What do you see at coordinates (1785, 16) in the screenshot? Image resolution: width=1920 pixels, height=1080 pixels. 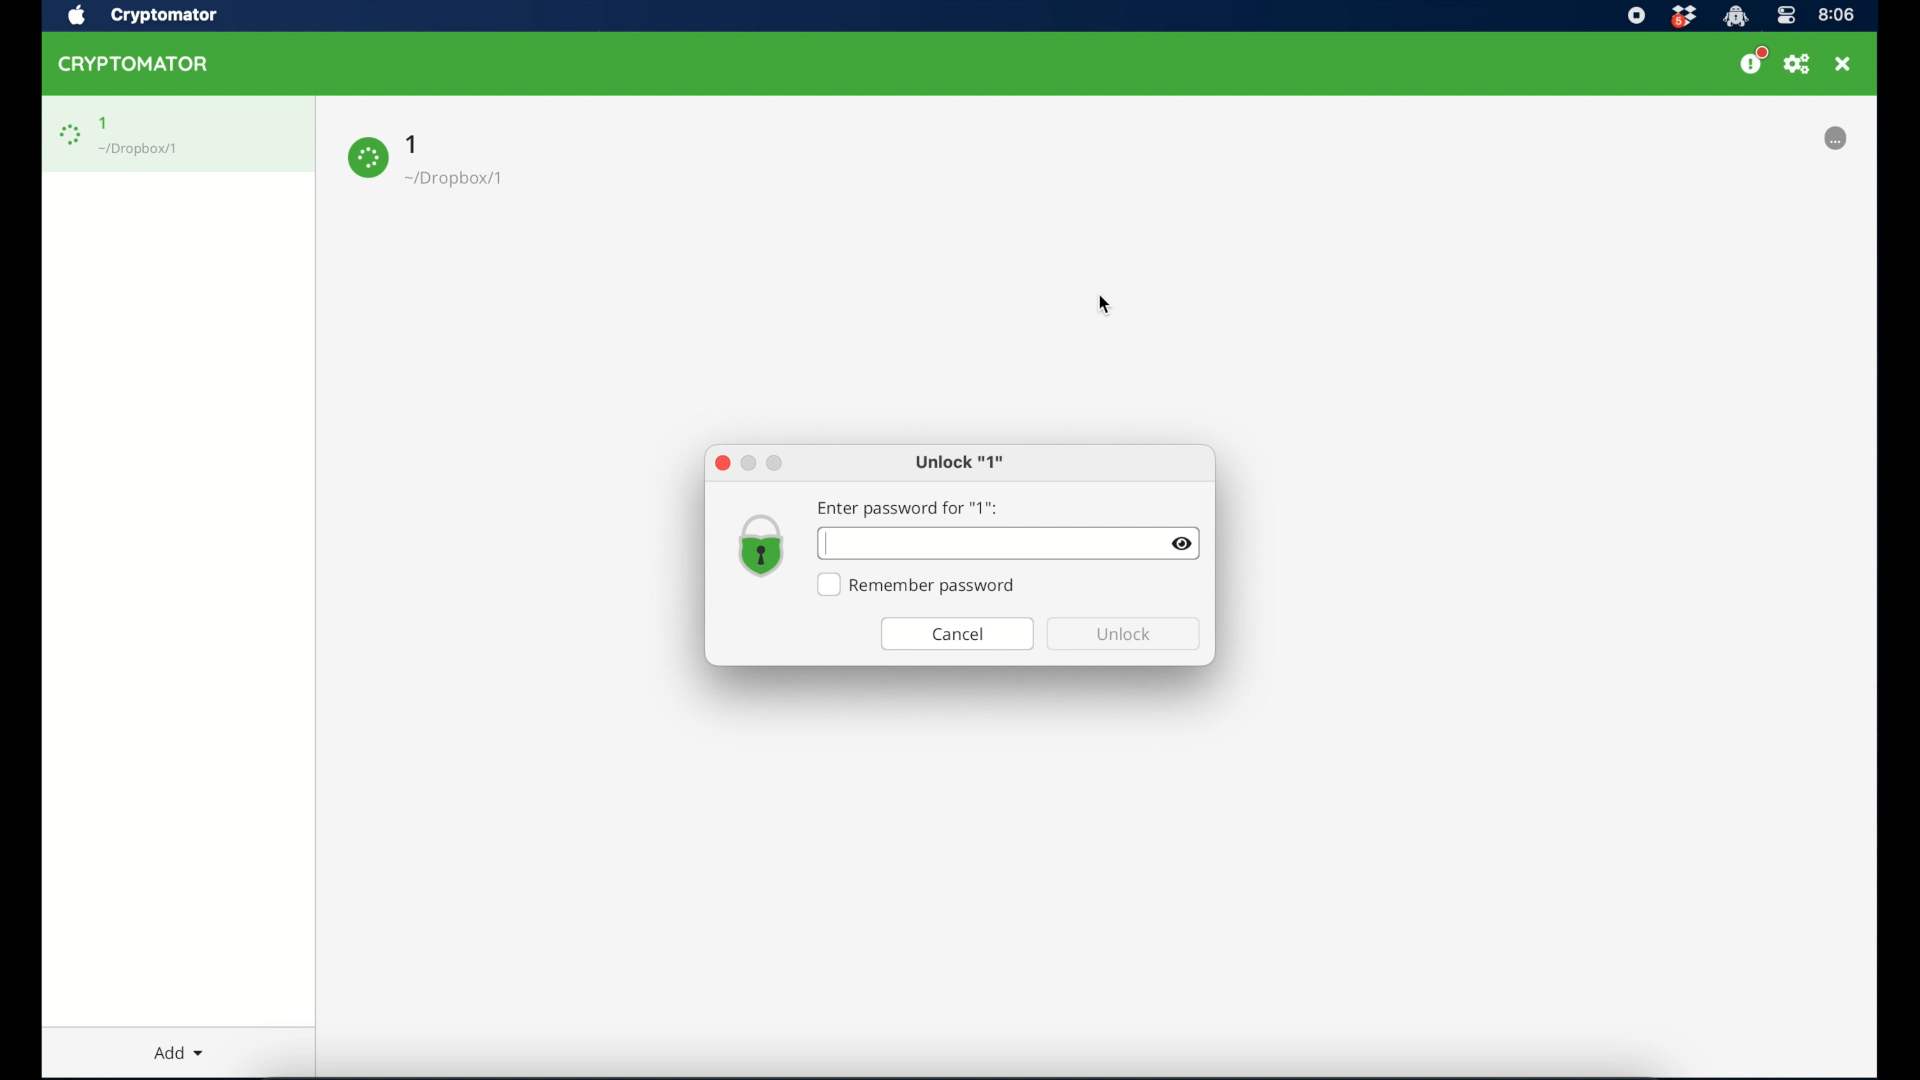 I see `control center` at bounding box center [1785, 16].